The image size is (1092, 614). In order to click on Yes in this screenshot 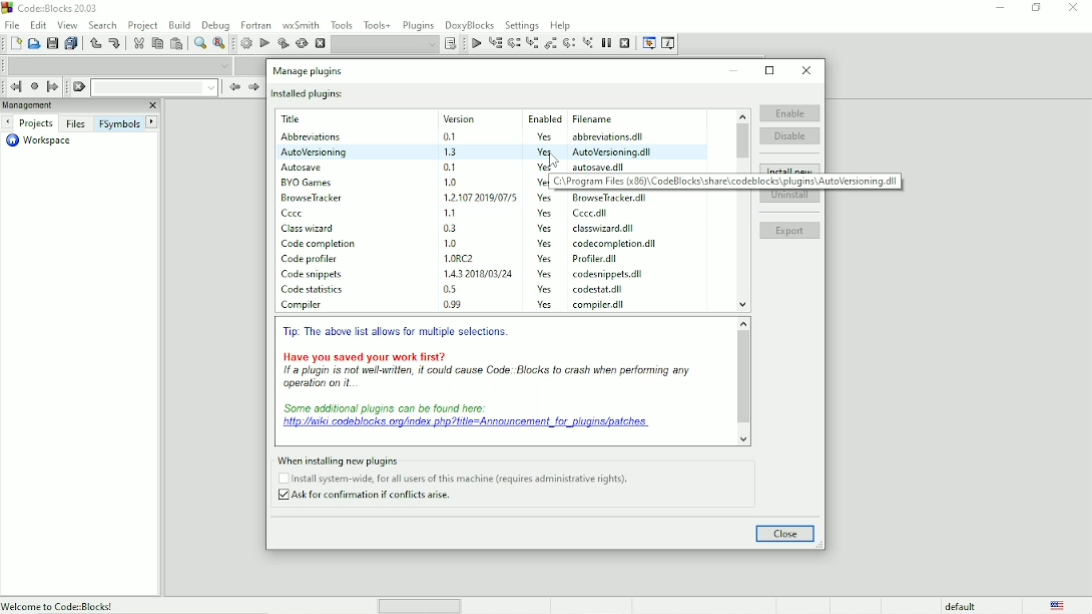, I will do `click(546, 152)`.